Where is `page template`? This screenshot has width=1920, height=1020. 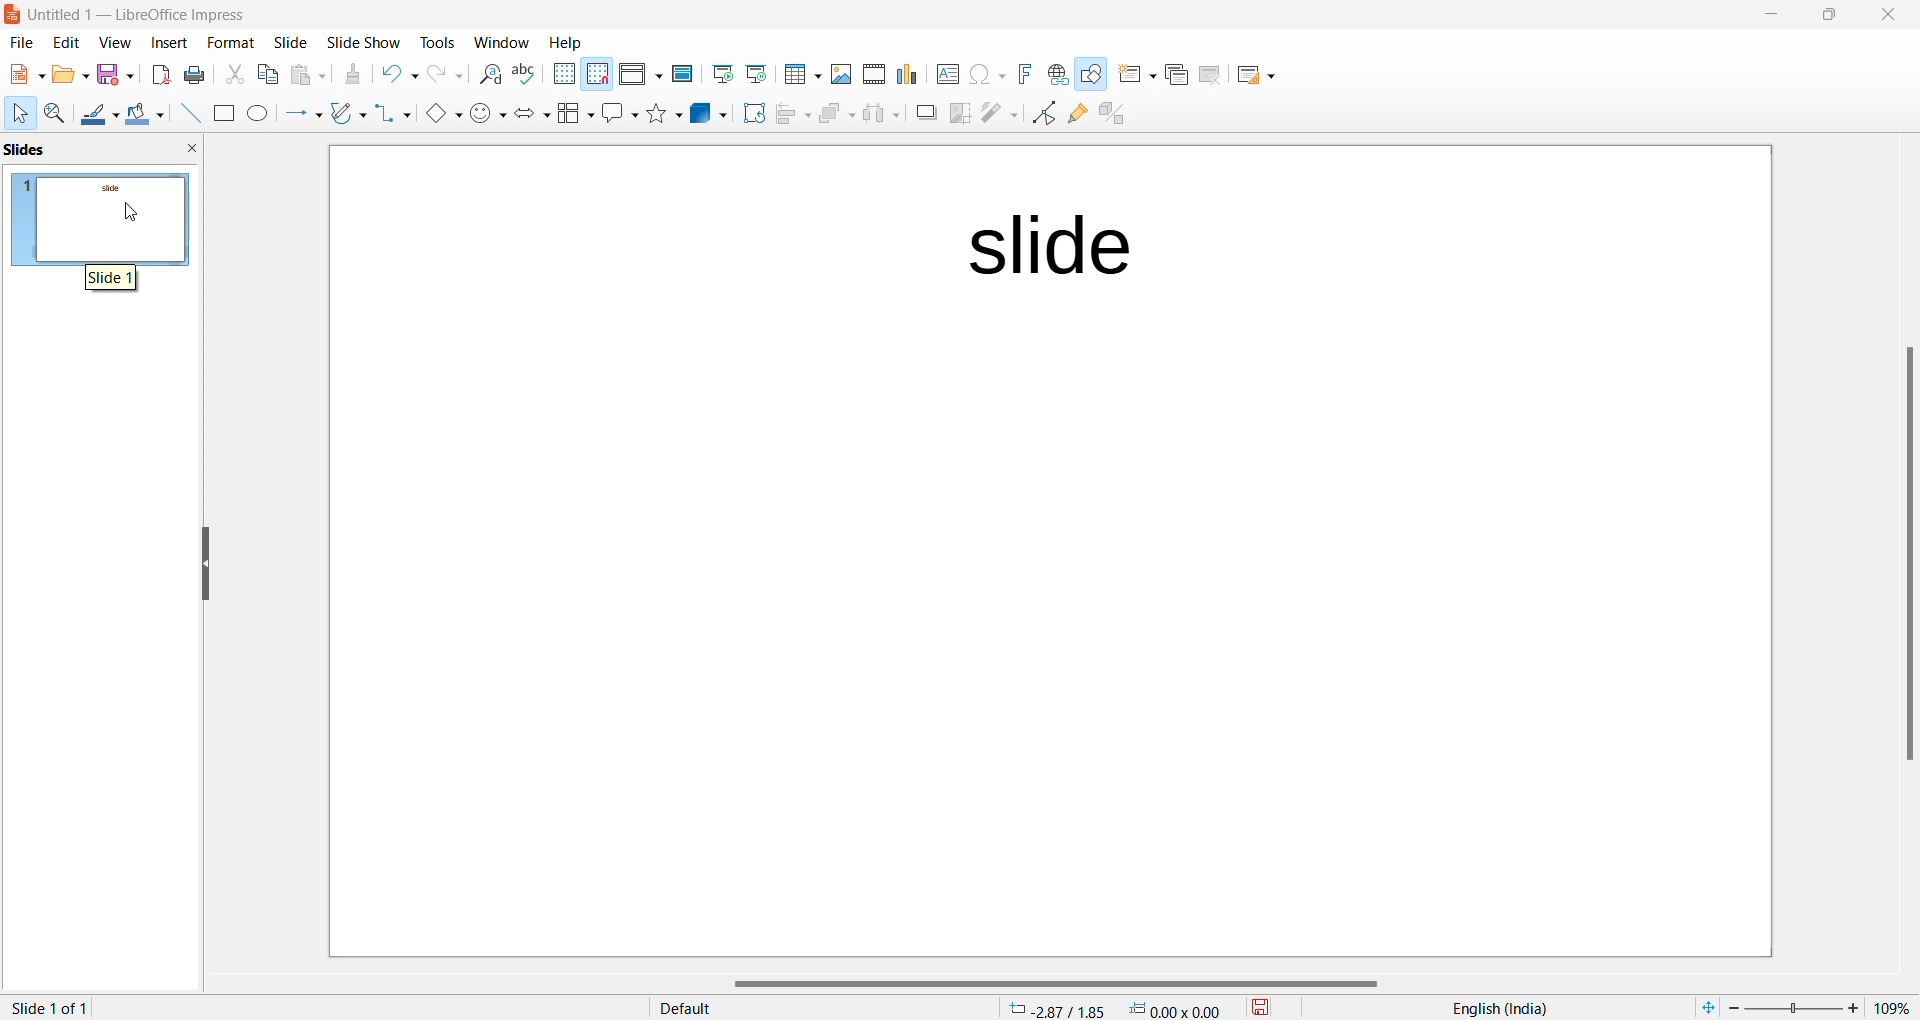
page template is located at coordinates (1043, 554).